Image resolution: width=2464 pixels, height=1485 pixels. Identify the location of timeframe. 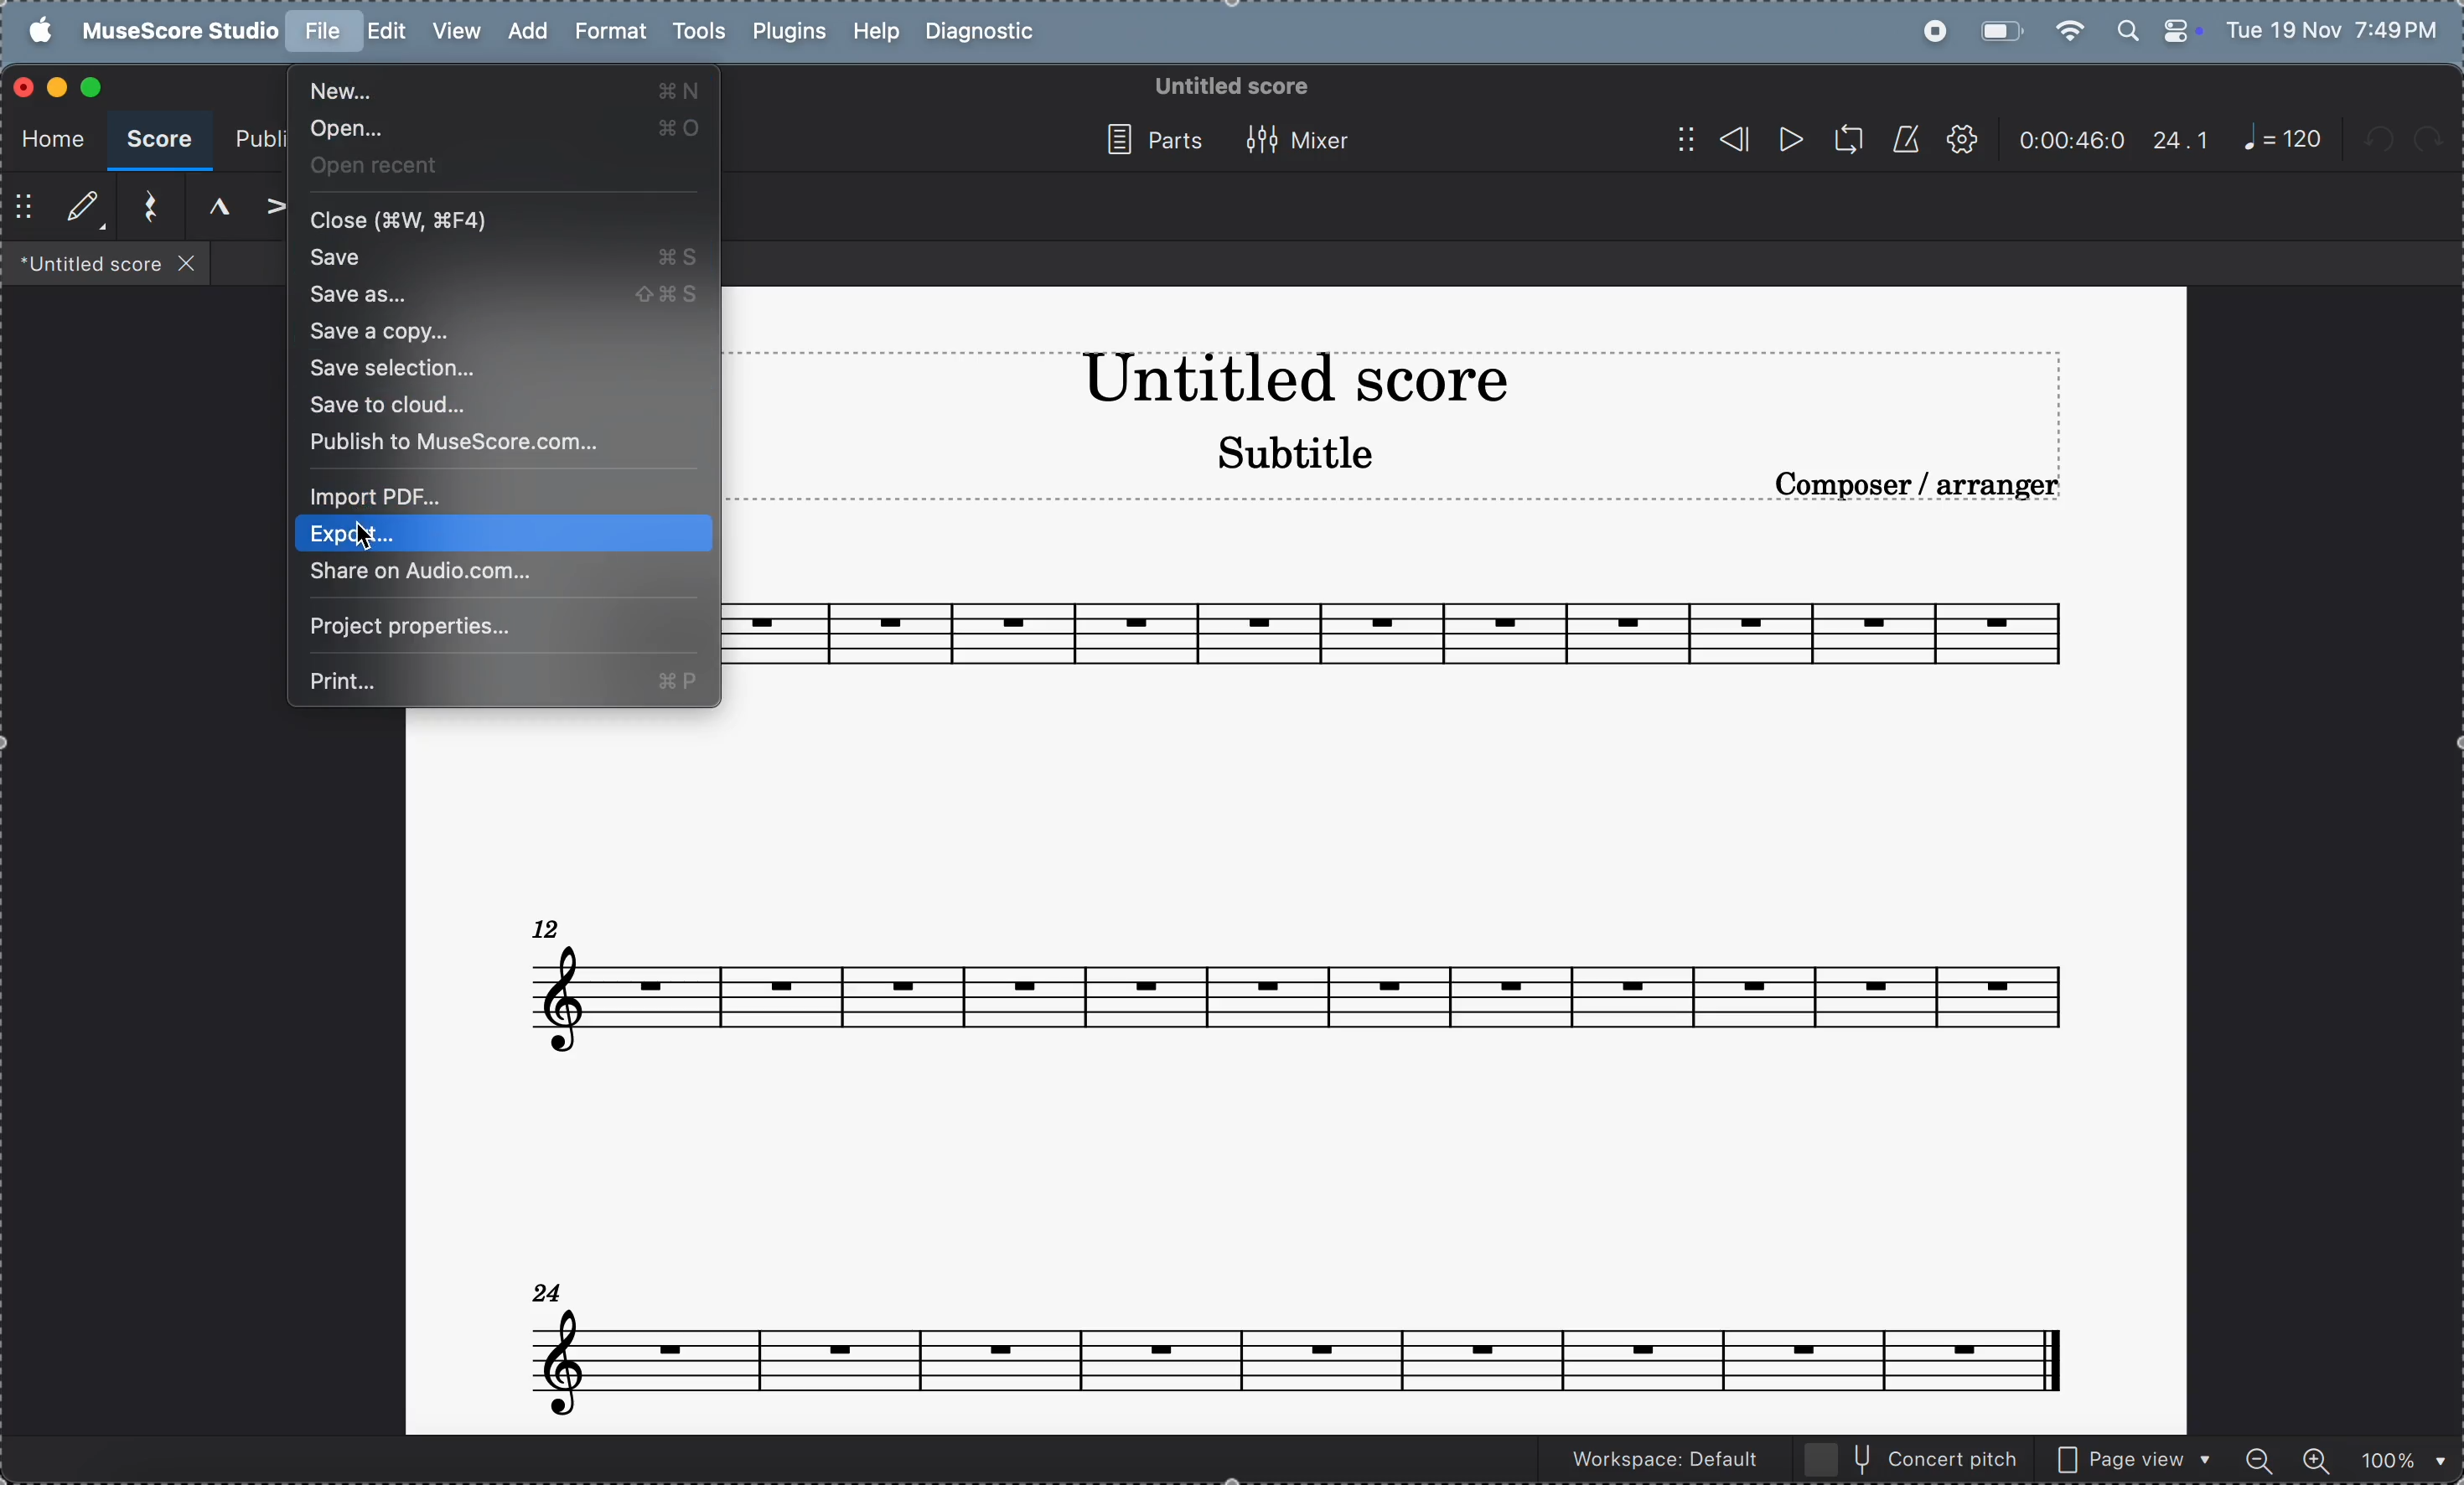
(2072, 139).